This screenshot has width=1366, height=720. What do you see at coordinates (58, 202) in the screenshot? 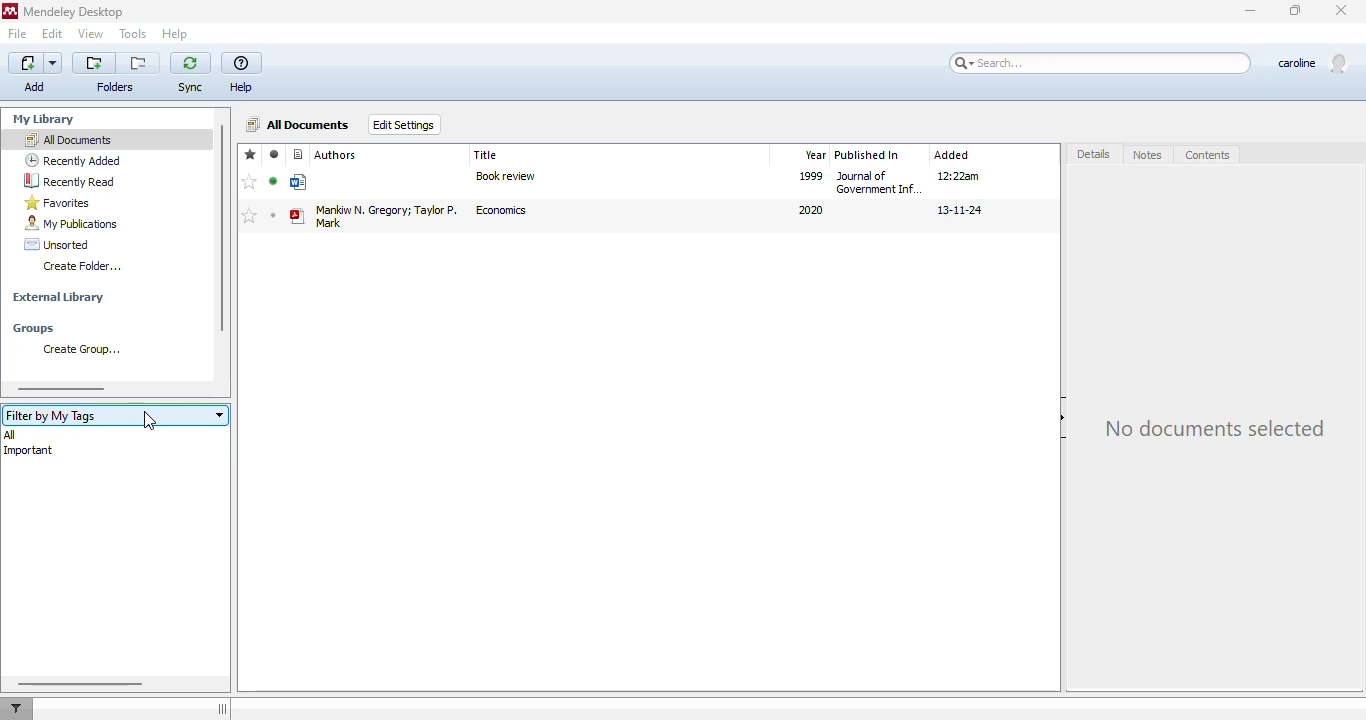
I see `favorites` at bounding box center [58, 202].